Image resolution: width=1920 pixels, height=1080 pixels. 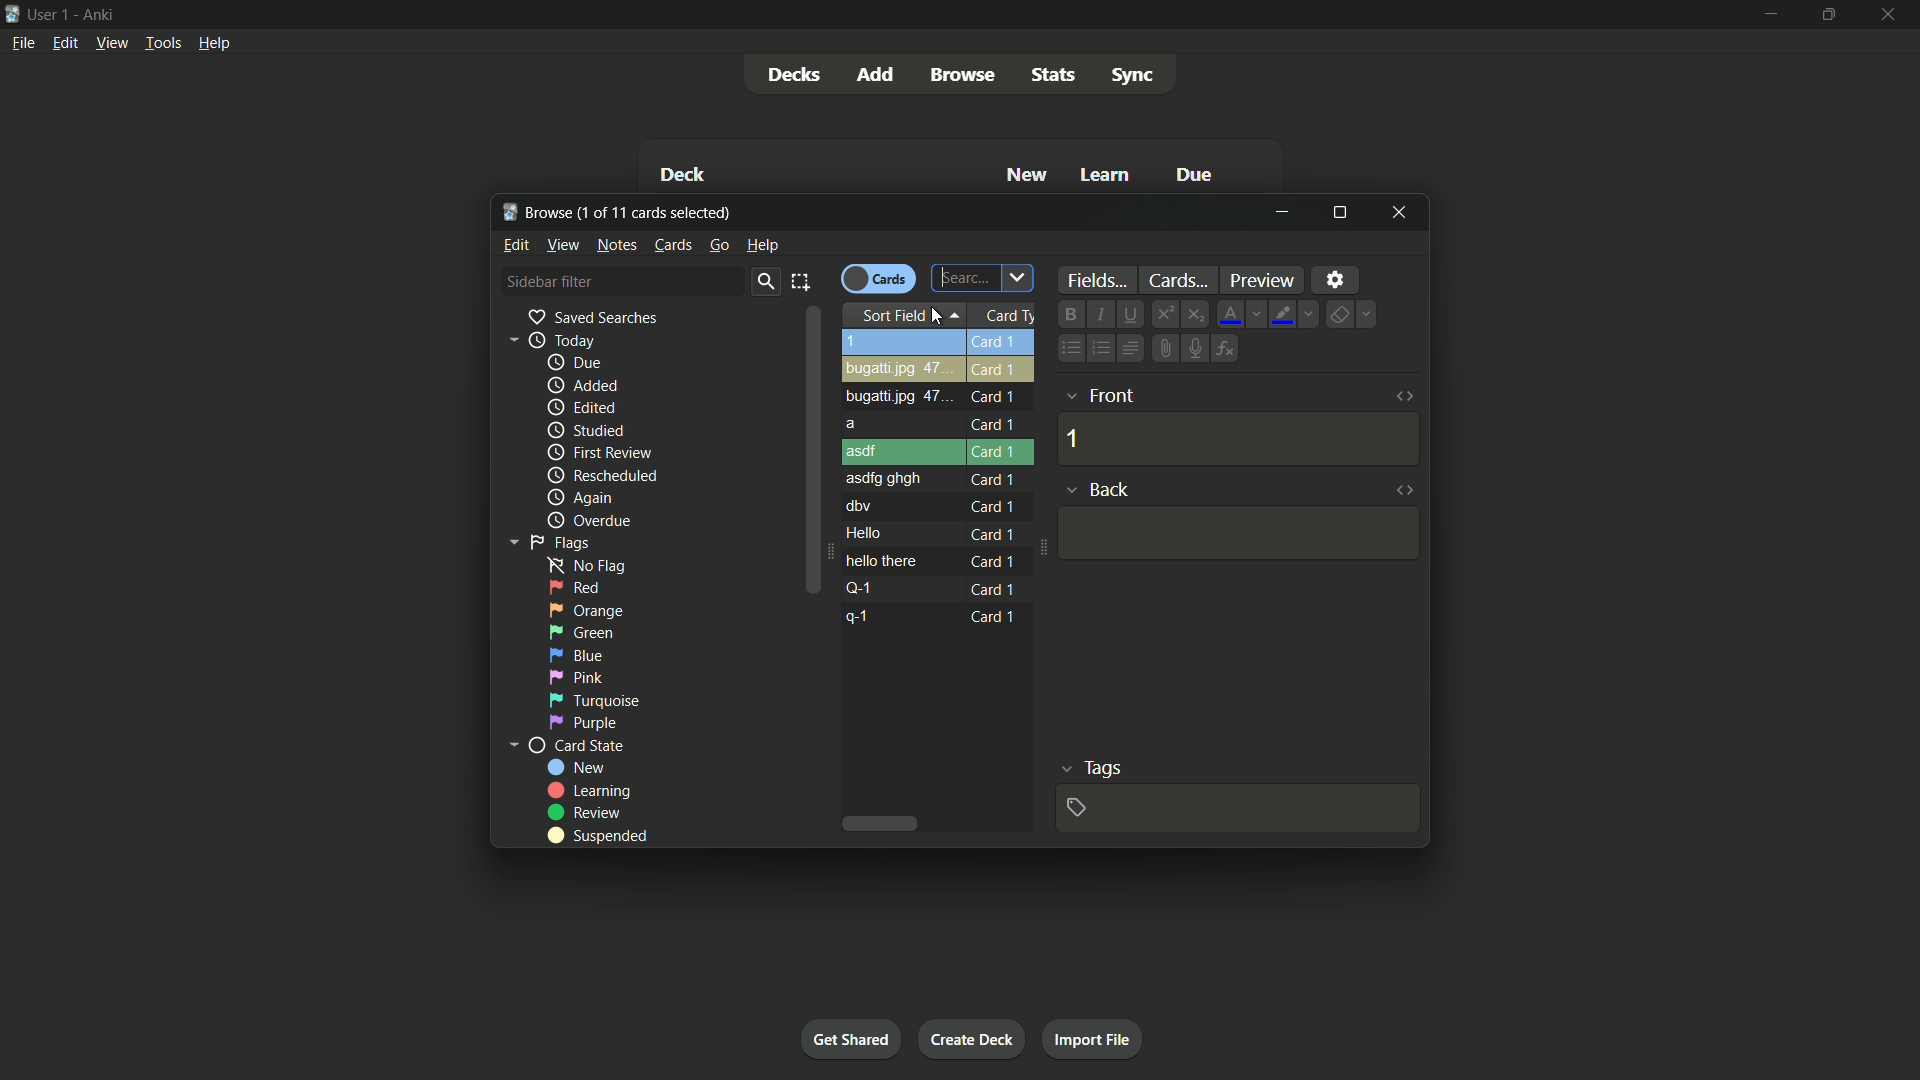 I want to click on card 1, so click(x=991, y=506).